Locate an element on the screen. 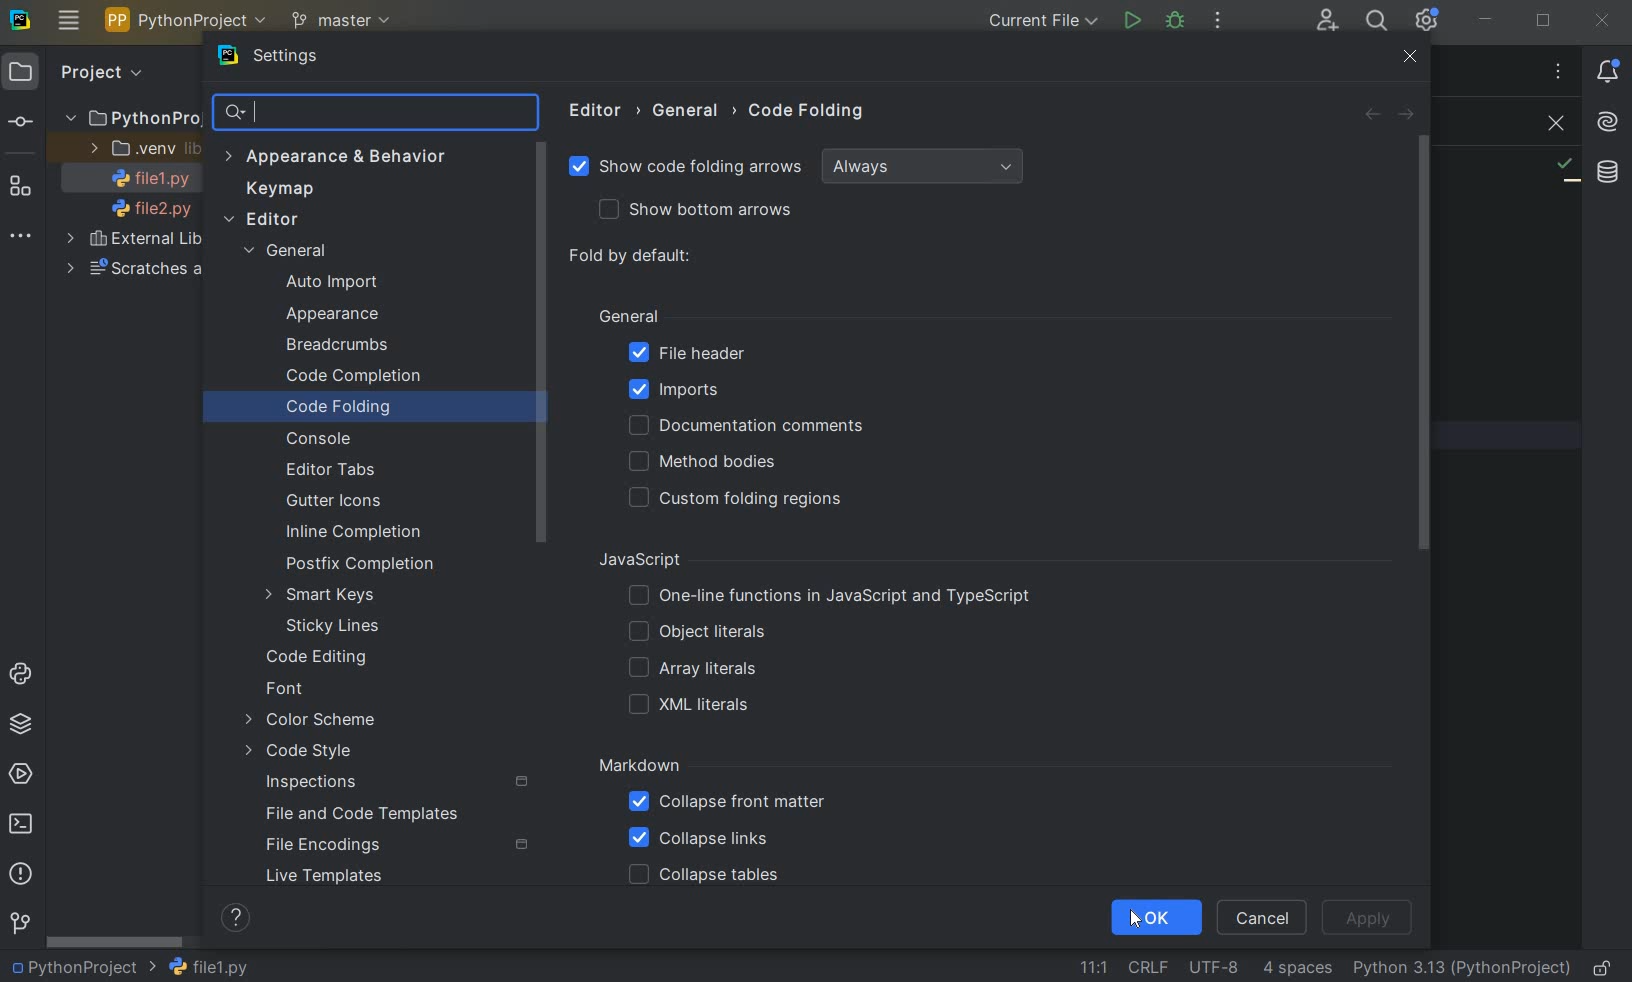 This screenshot has width=1632, height=982. MINIMIZE is located at coordinates (1486, 21).